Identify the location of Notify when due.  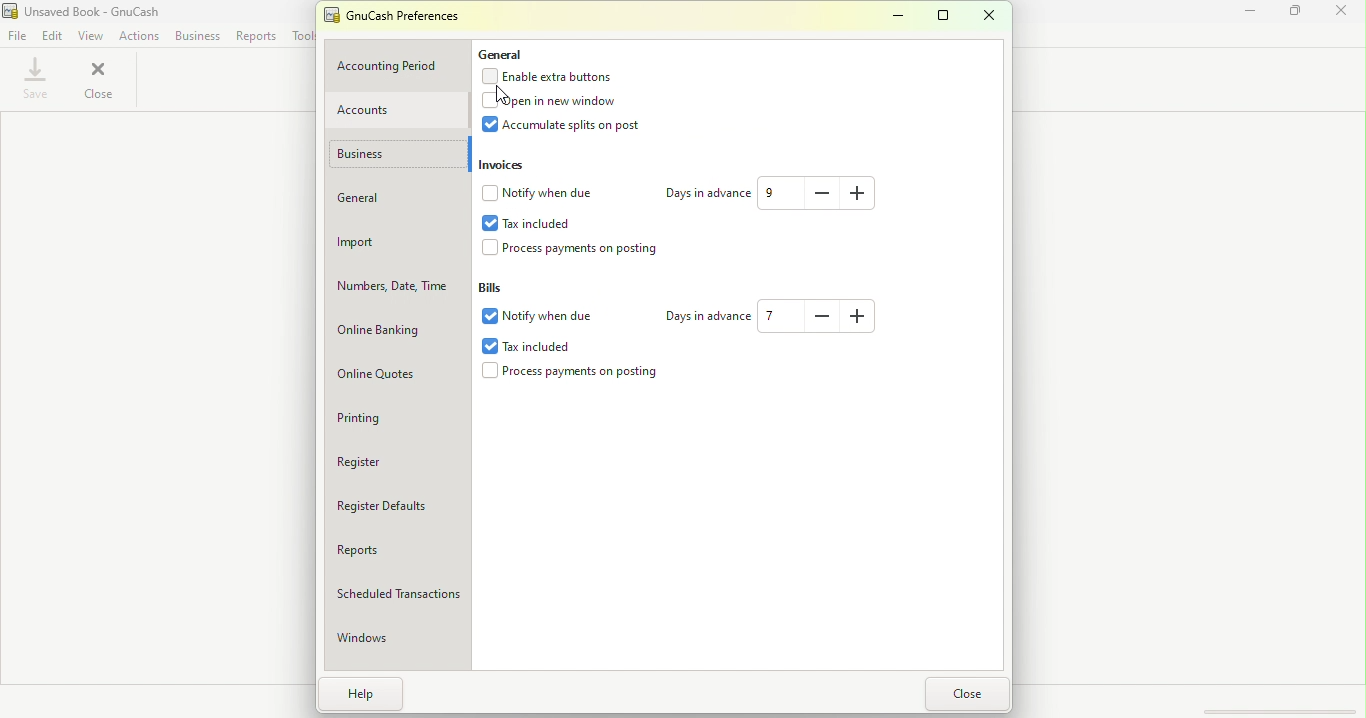
(537, 317).